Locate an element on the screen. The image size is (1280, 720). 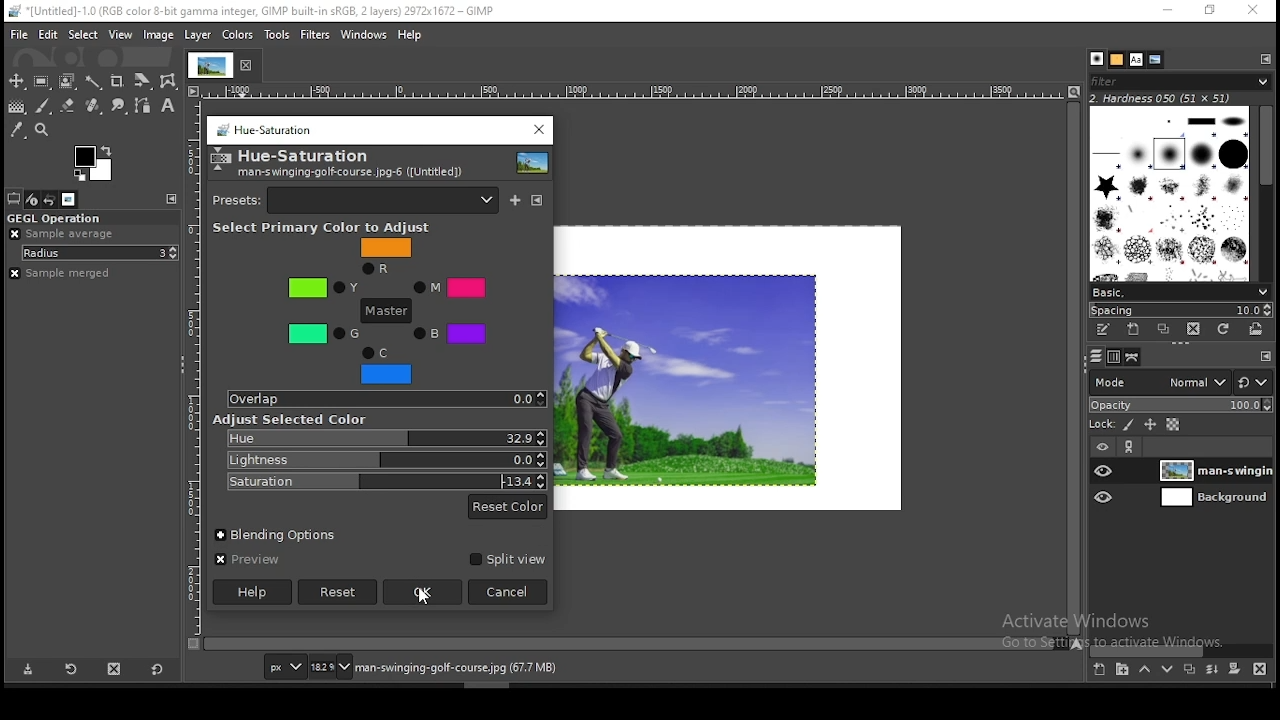
text tool is located at coordinates (167, 108).